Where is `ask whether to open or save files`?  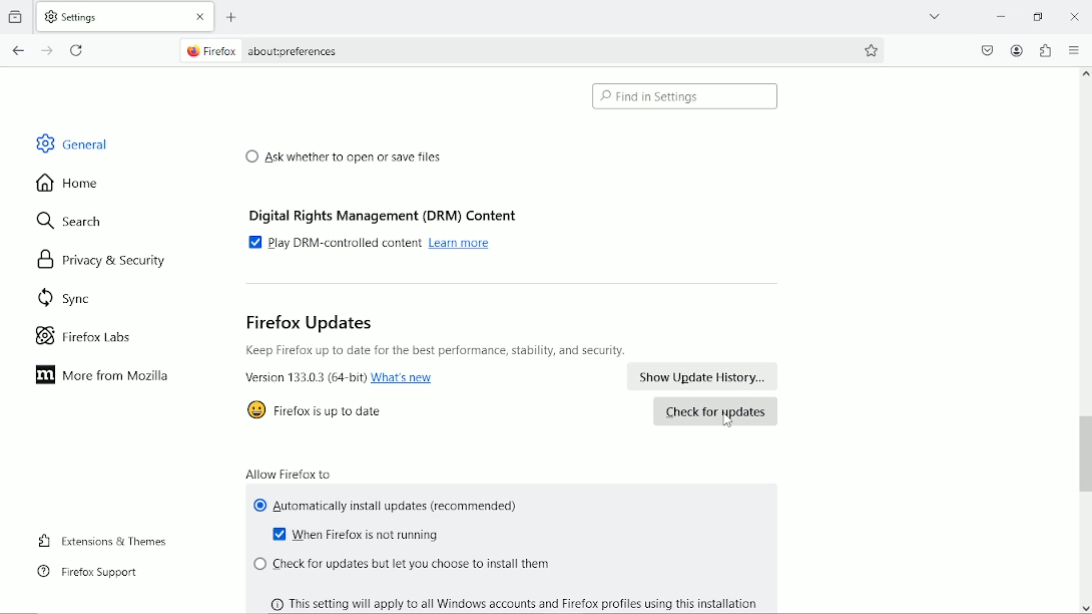 ask whether to open or save files is located at coordinates (343, 155).